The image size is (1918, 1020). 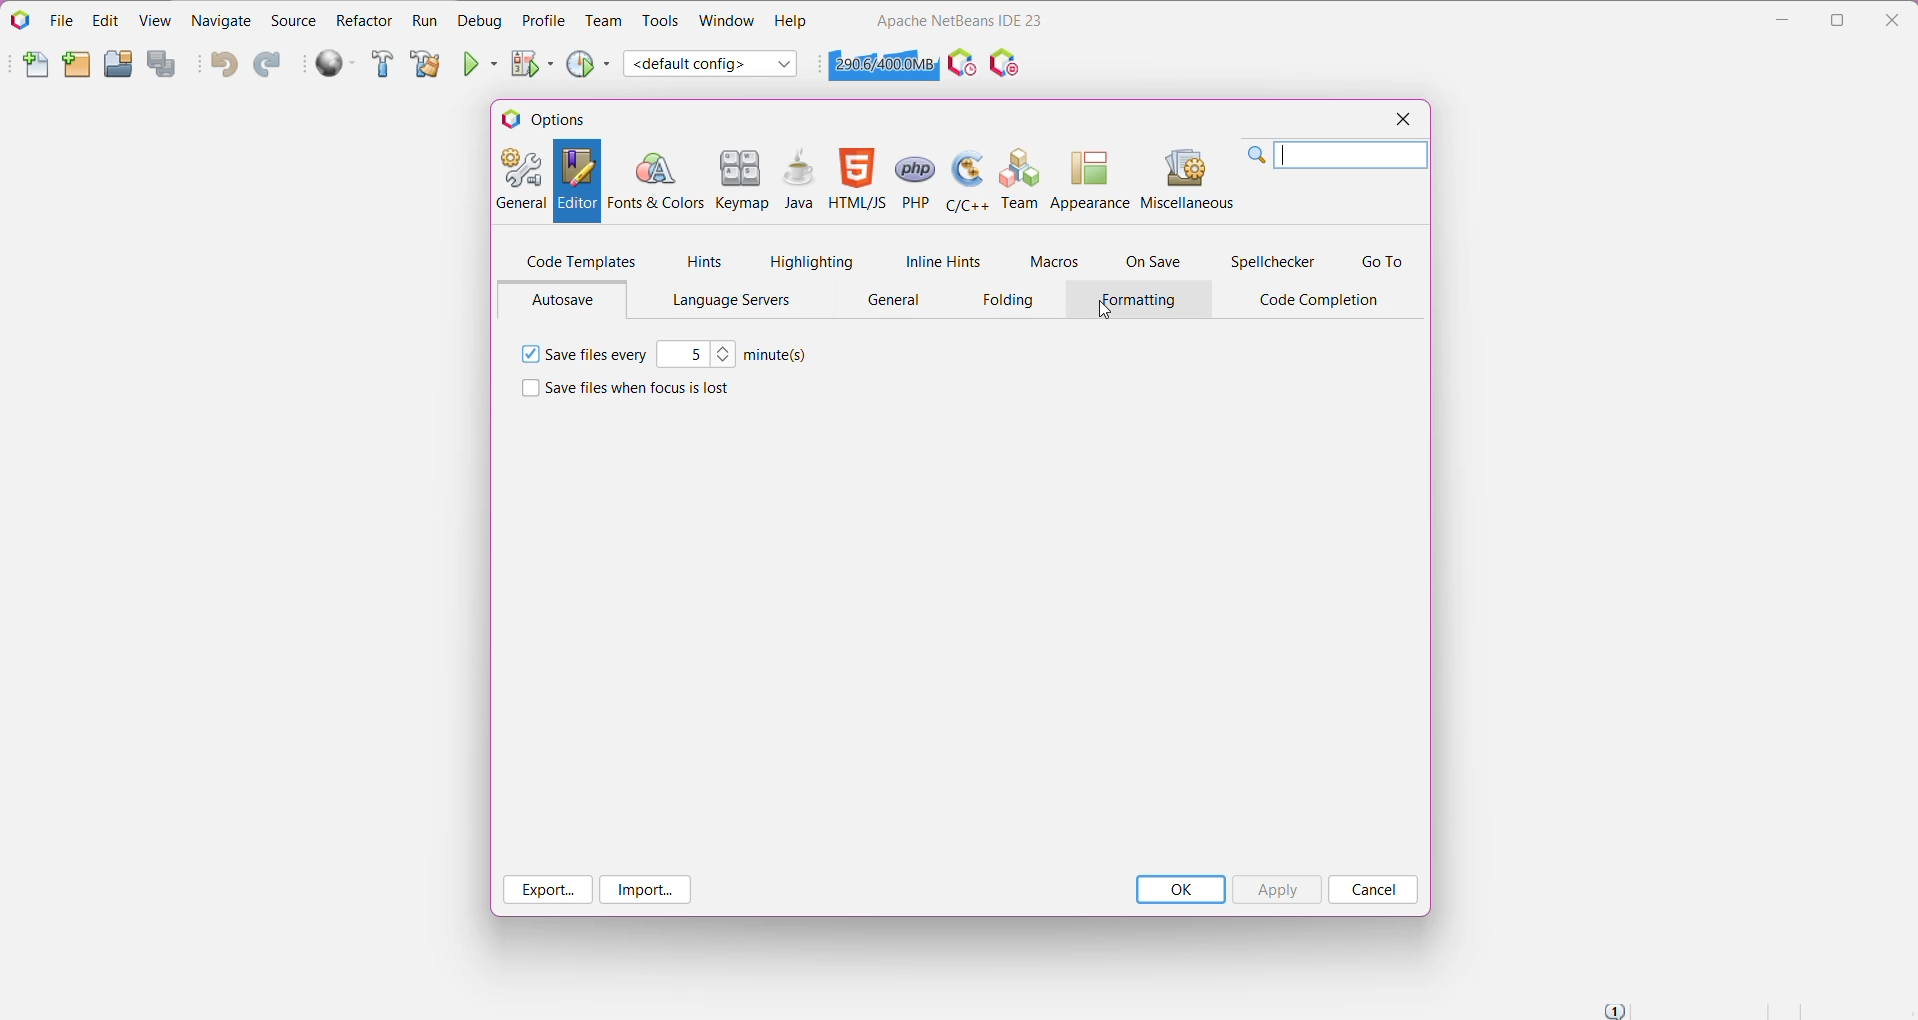 I want to click on Folding, so click(x=1010, y=300).